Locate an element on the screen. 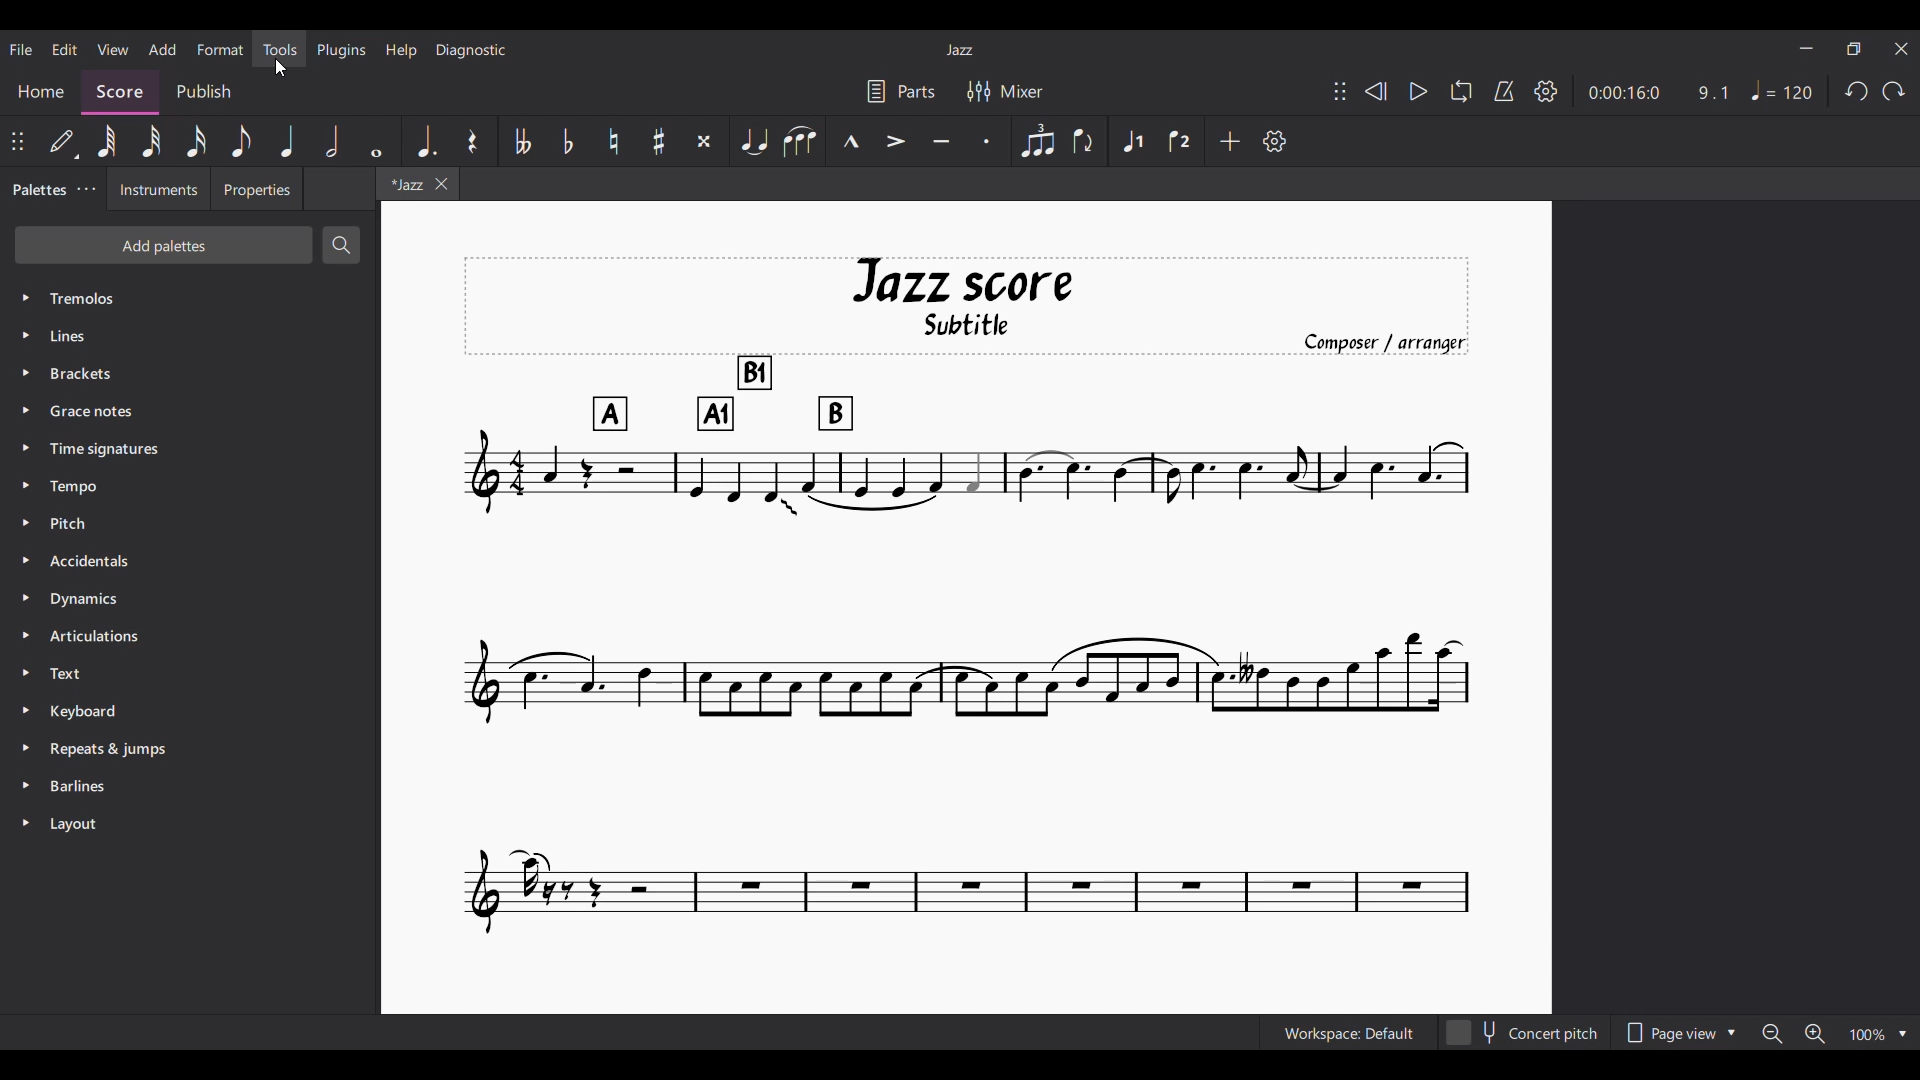 The image size is (1920, 1080). Current score is located at coordinates (966, 597).